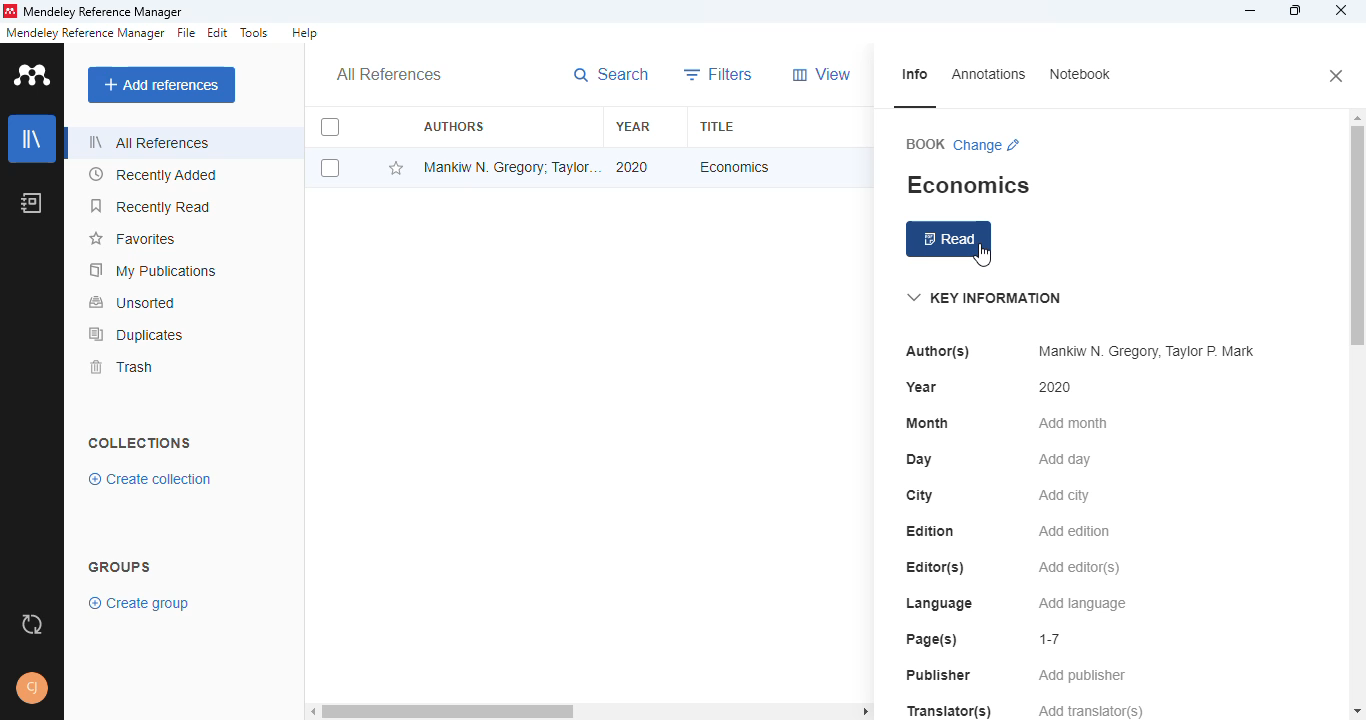 The height and width of the screenshot is (720, 1366). What do you see at coordinates (330, 168) in the screenshot?
I see `select` at bounding box center [330, 168].